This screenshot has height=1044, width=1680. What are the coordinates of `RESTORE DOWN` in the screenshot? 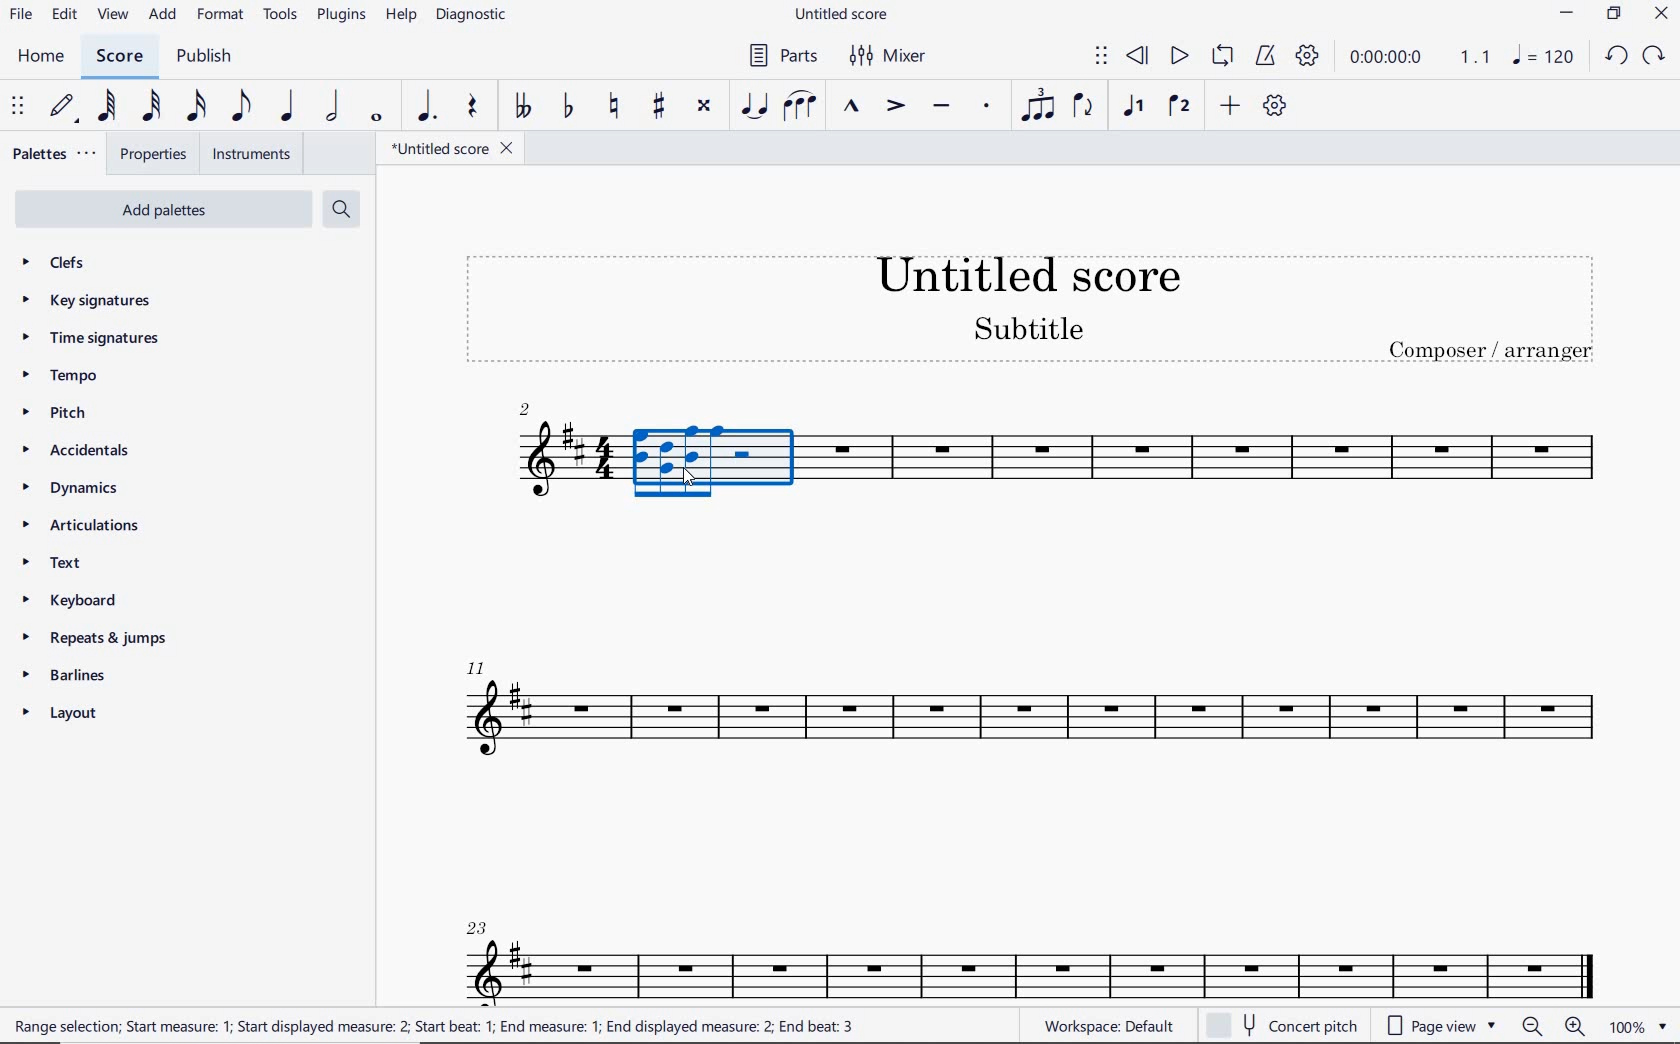 It's located at (1614, 16).